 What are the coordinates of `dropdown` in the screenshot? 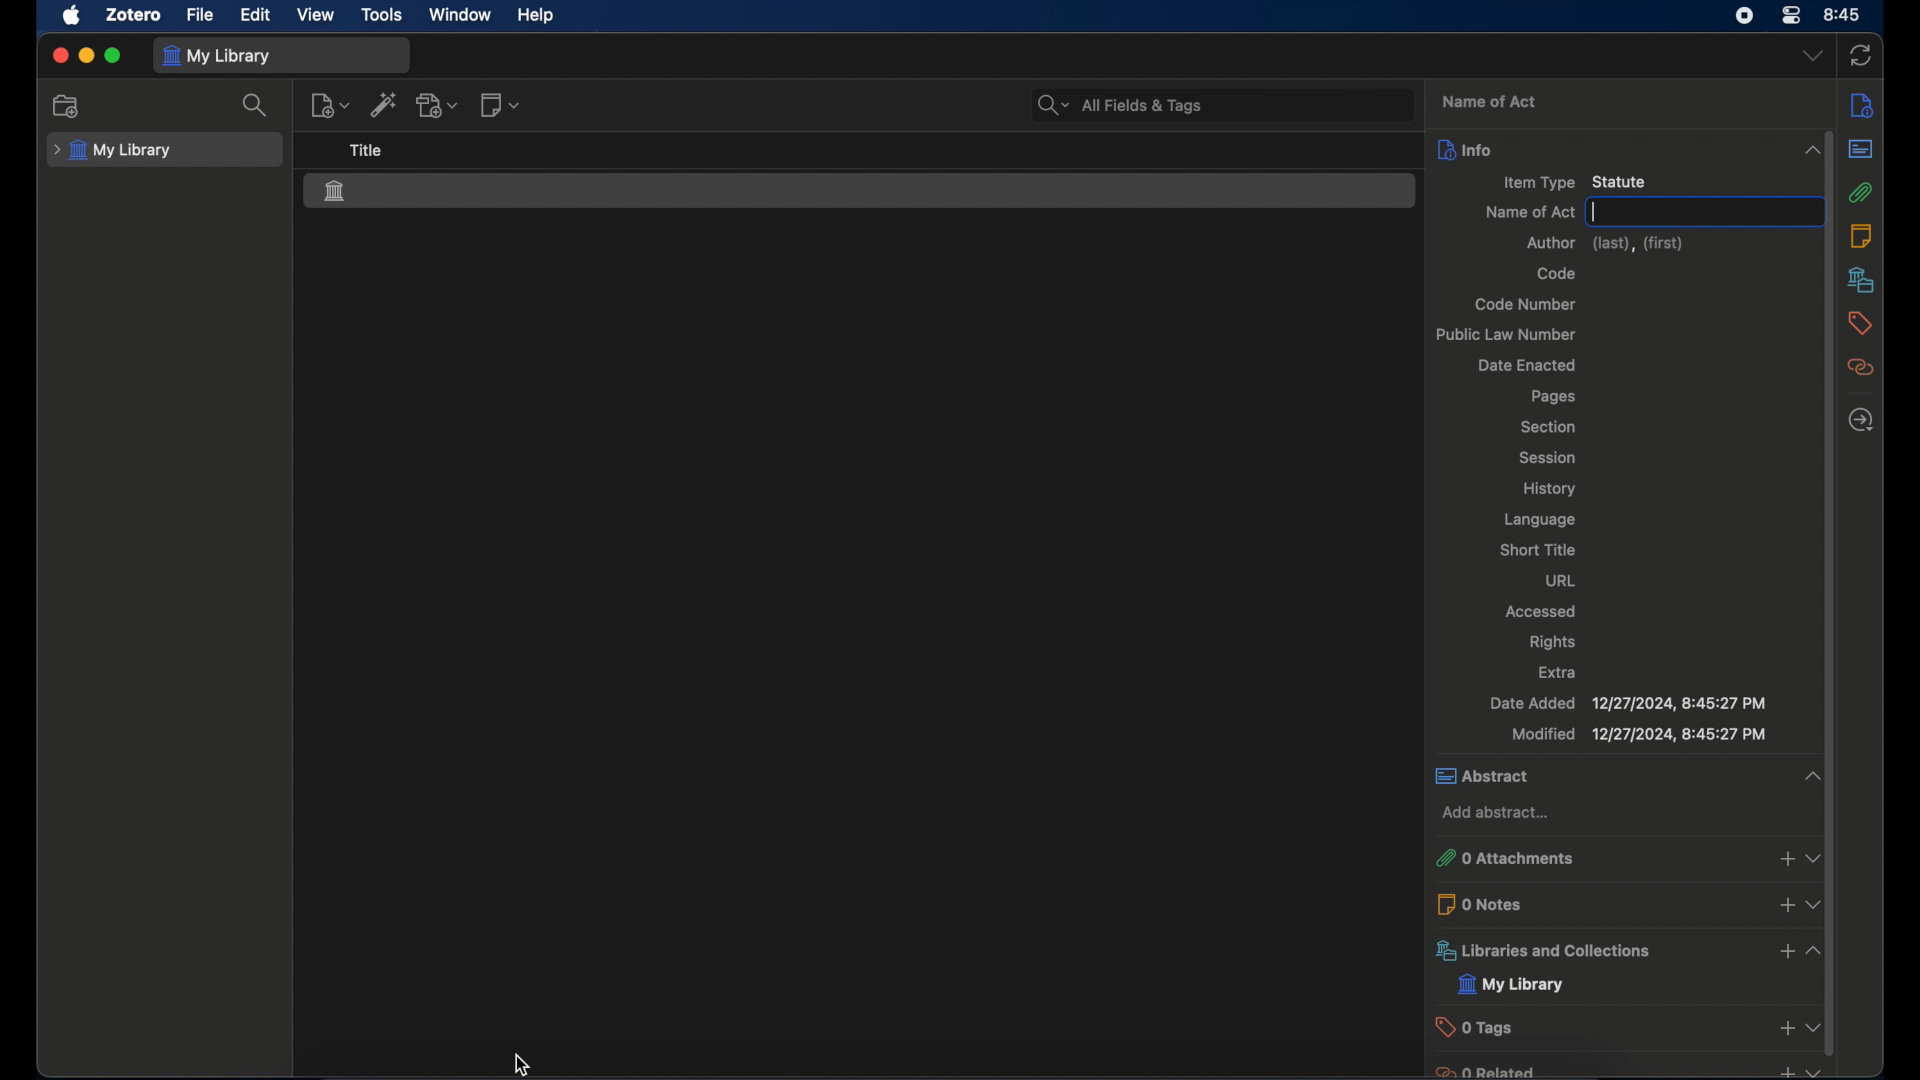 It's located at (1811, 1027).